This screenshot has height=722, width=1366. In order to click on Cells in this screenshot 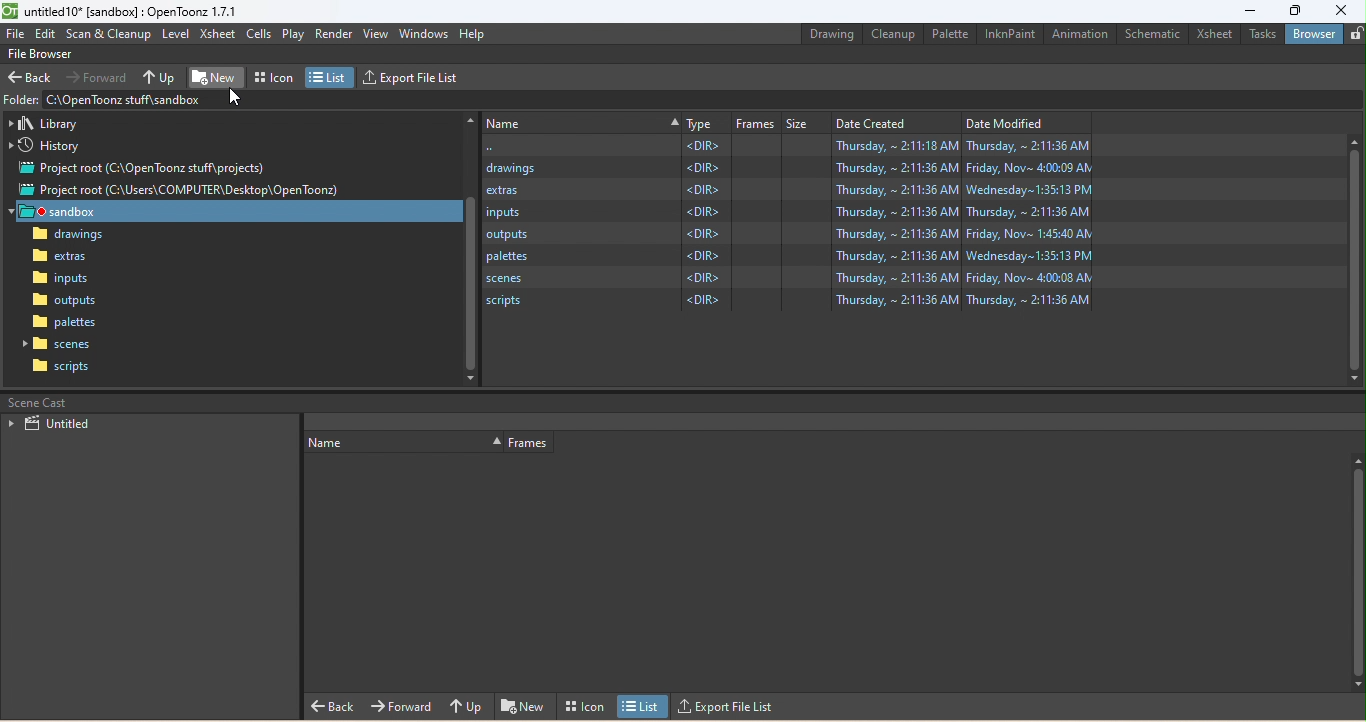, I will do `click(259, 33)`.